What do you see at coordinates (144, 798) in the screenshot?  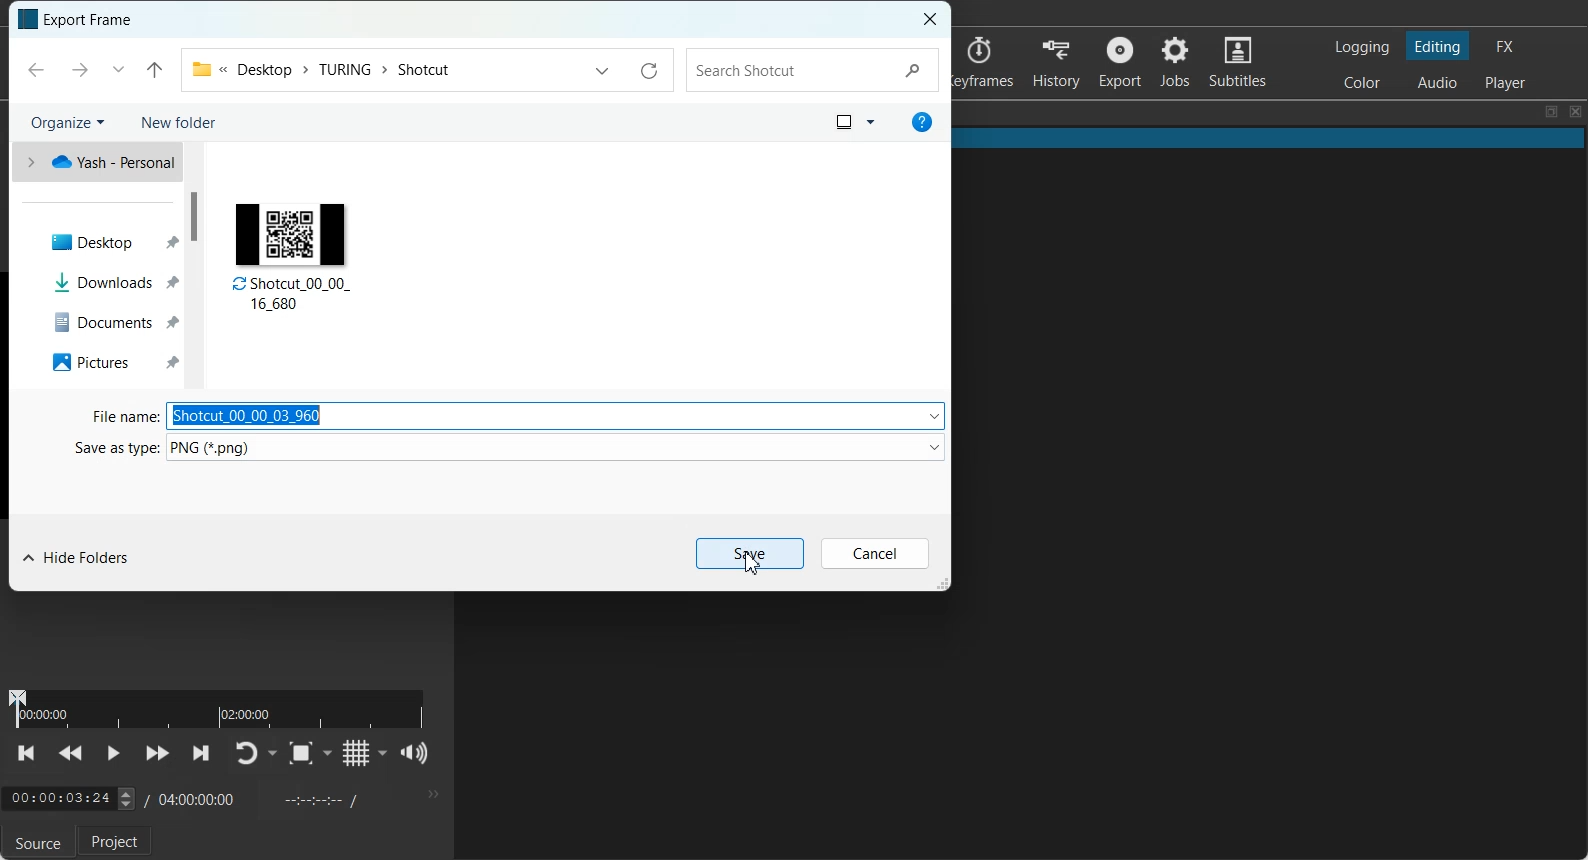 I see `/` at bounding box center [144, 798].